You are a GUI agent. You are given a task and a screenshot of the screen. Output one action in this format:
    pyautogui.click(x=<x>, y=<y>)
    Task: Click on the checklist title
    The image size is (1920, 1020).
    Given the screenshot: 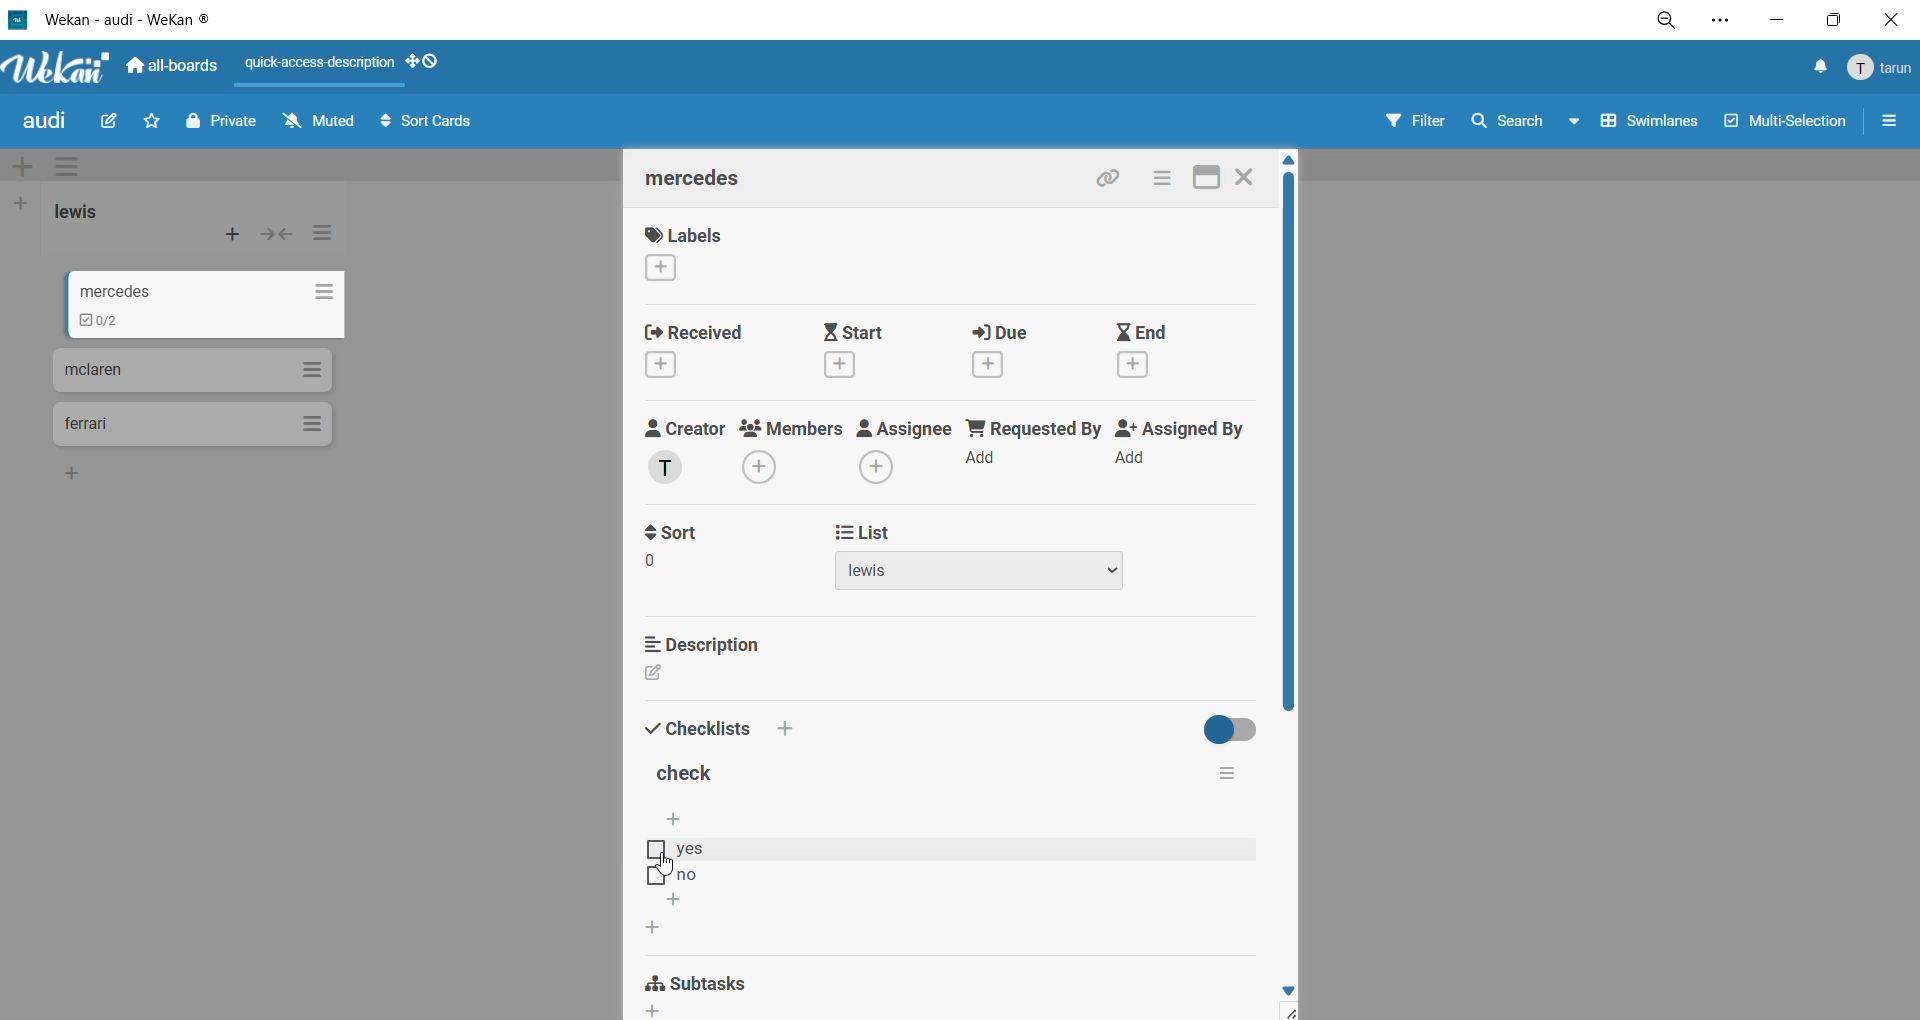 What is the action you would take?
    pyautogui.click(x=690, y=772)
    